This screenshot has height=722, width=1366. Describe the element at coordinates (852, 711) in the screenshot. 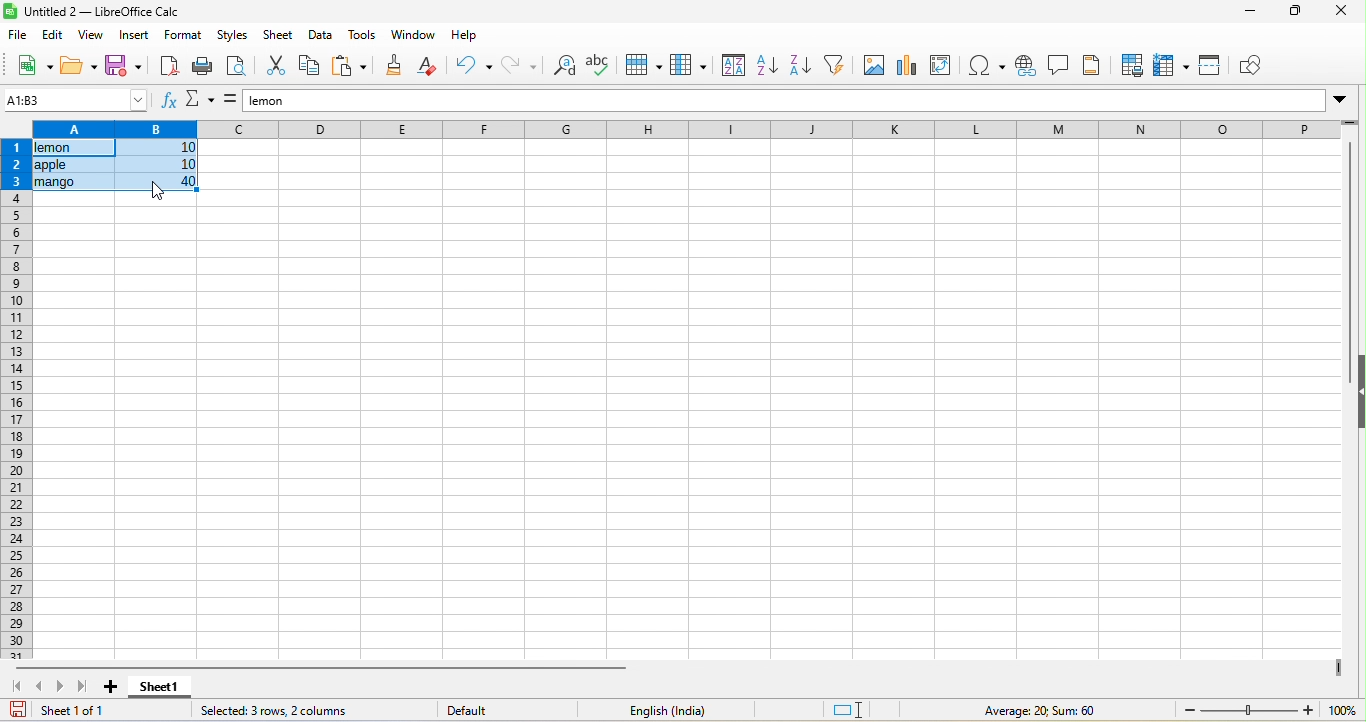

I see `standard selection` at that location.